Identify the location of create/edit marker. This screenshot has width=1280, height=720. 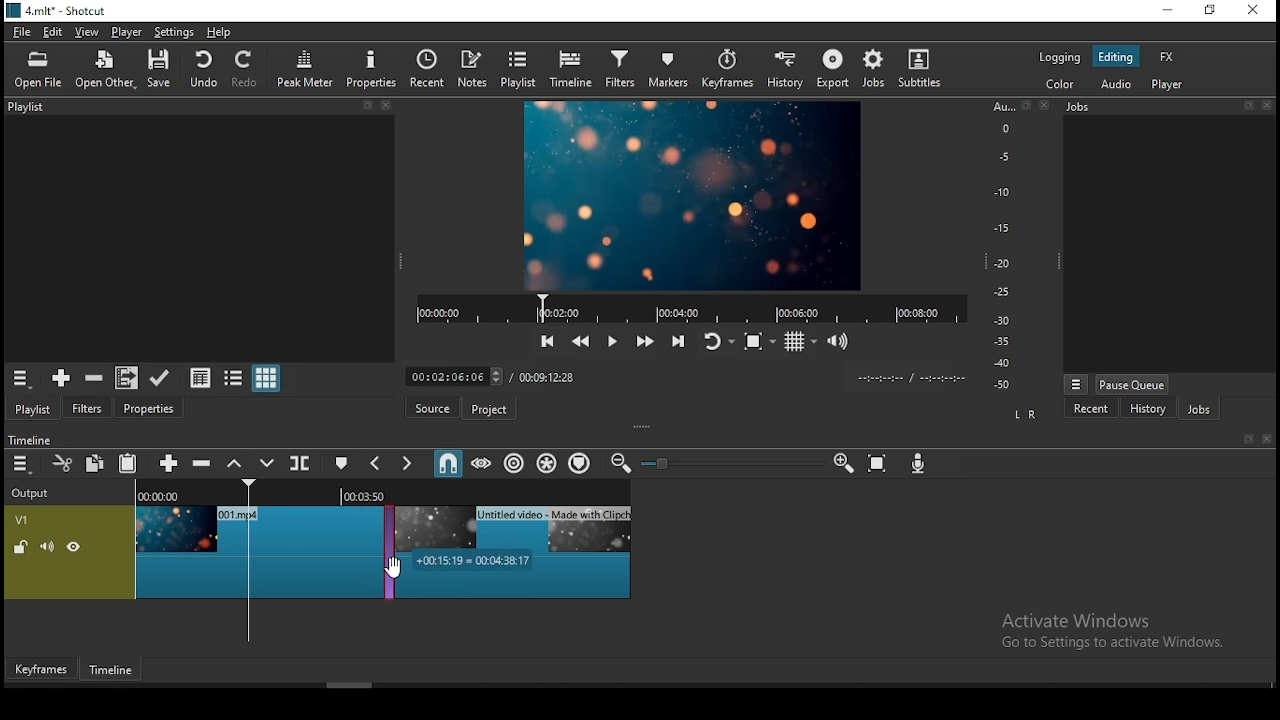
(342, 462).